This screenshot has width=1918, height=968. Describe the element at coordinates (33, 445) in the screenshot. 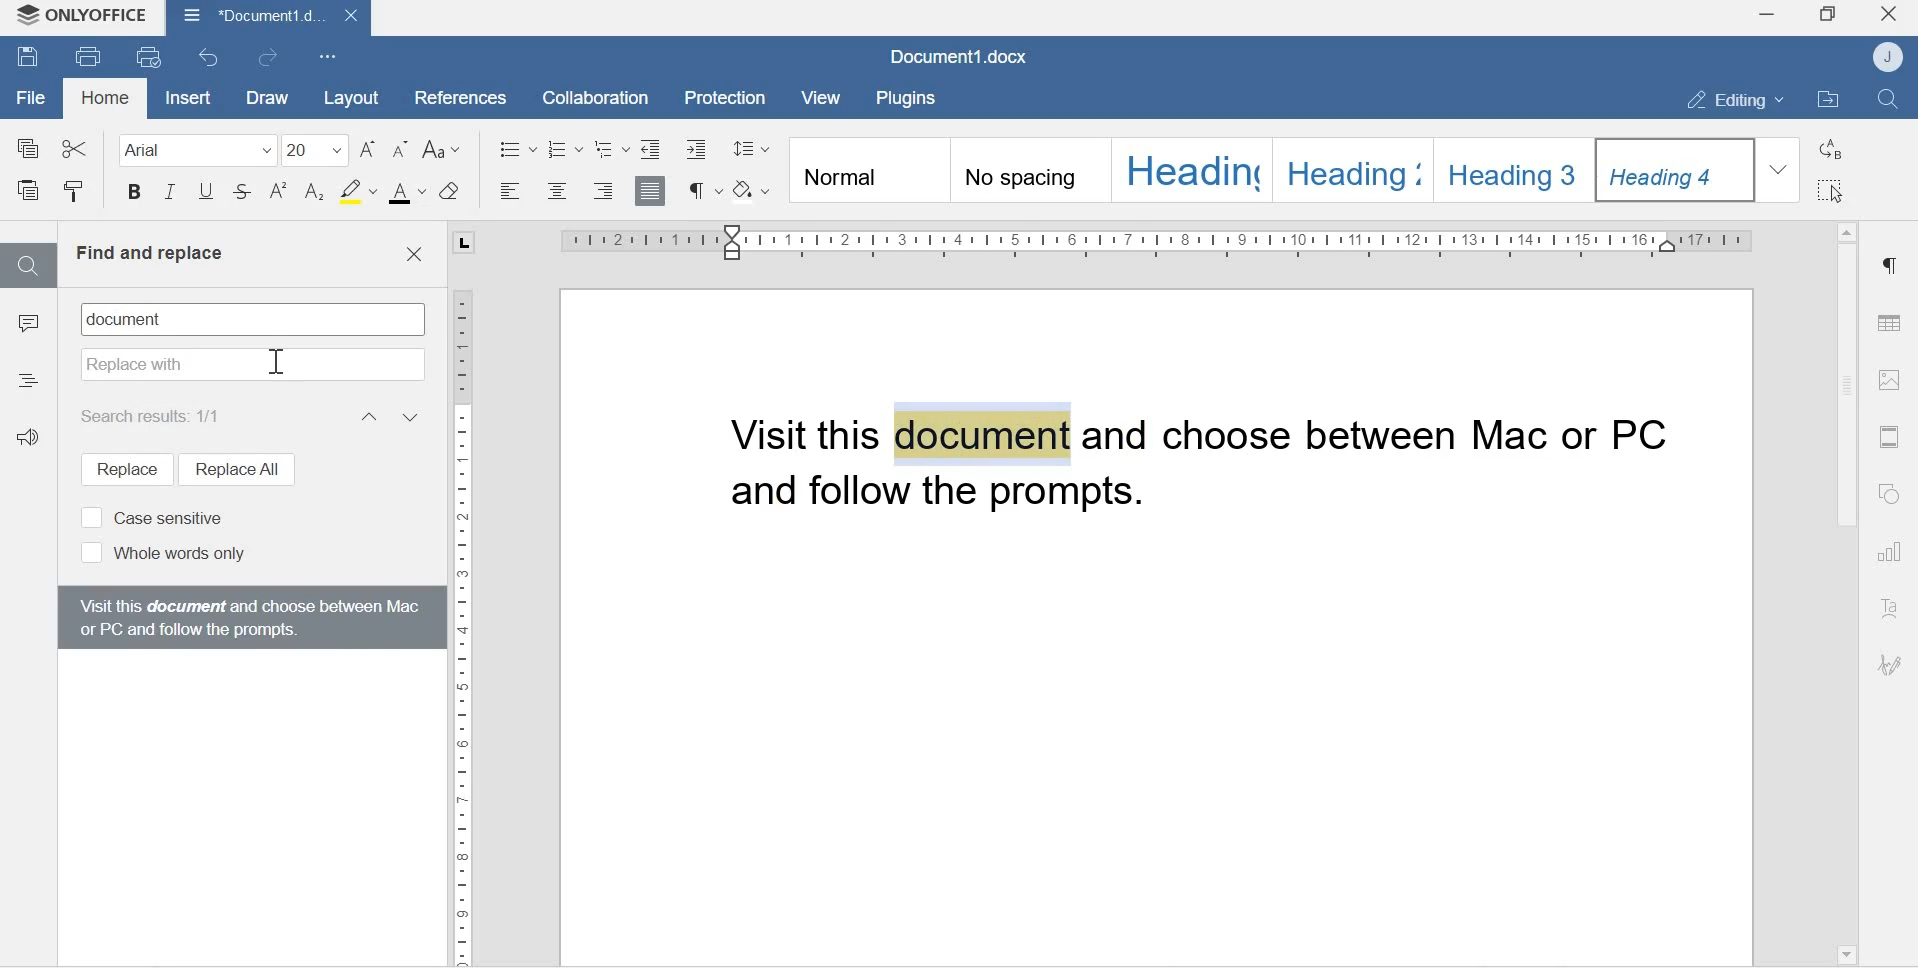

I see `Feedback & Support` at that location.